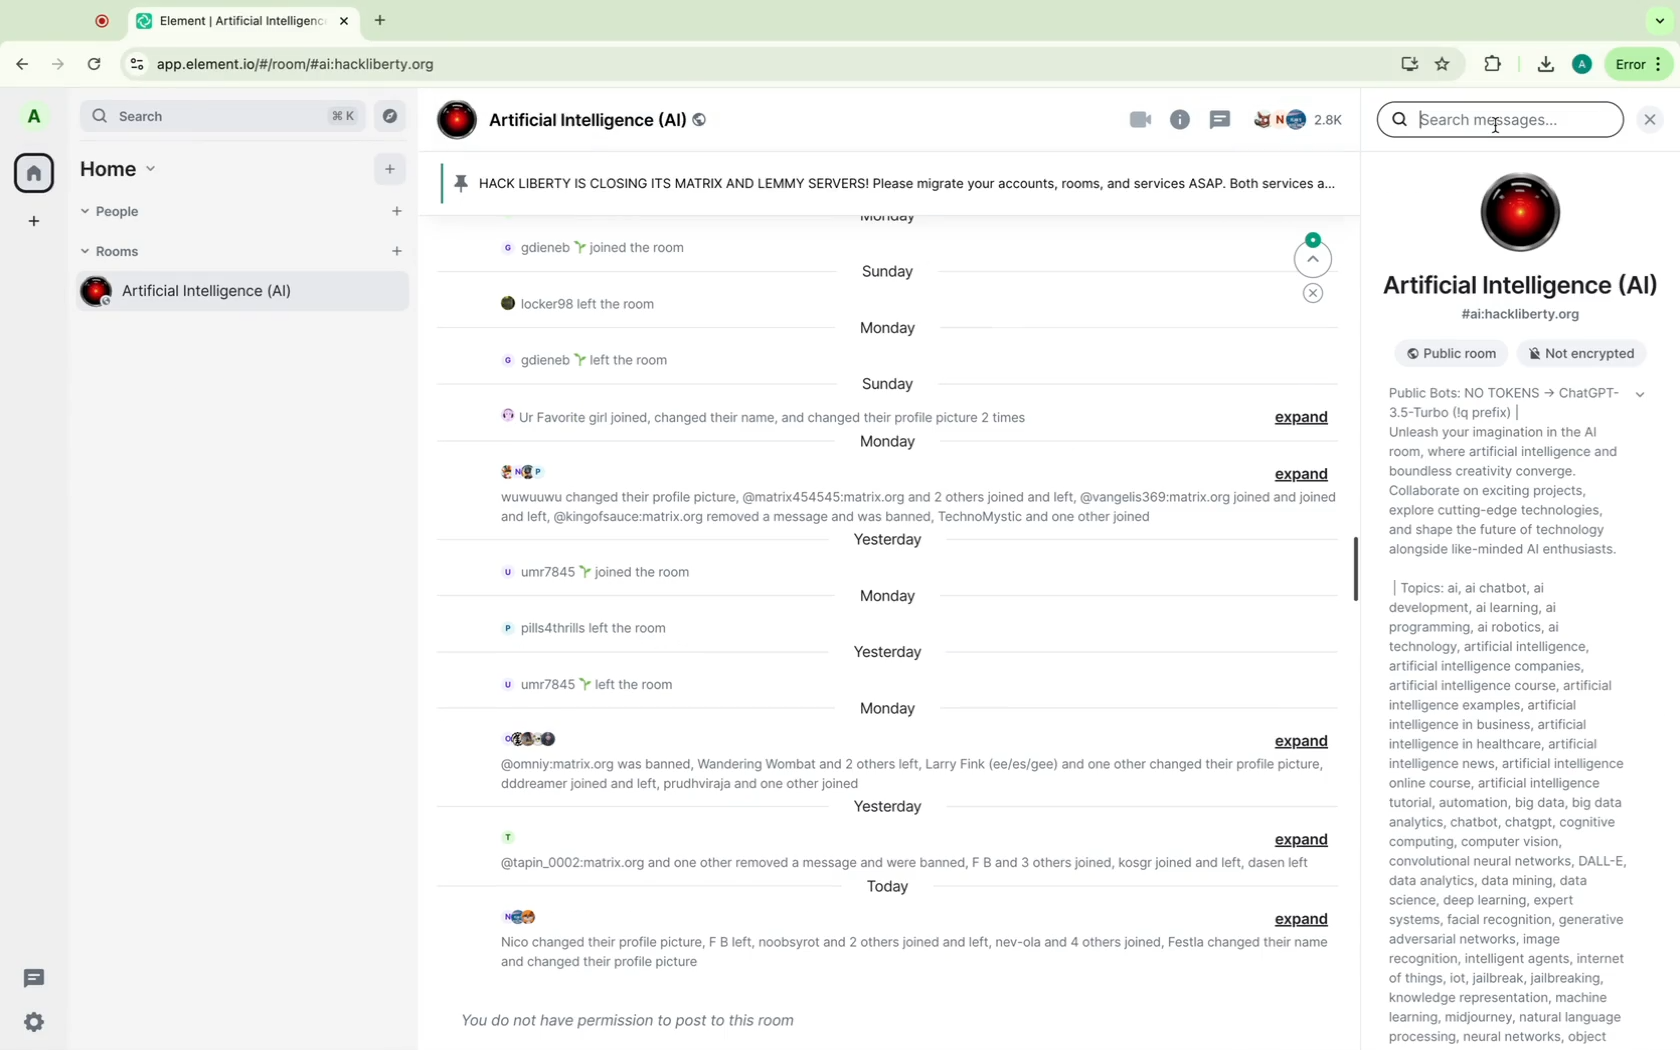  What do you see at coordinates (912, 509) in the screenshot?
I see `message` at bounding box center [912, 509].